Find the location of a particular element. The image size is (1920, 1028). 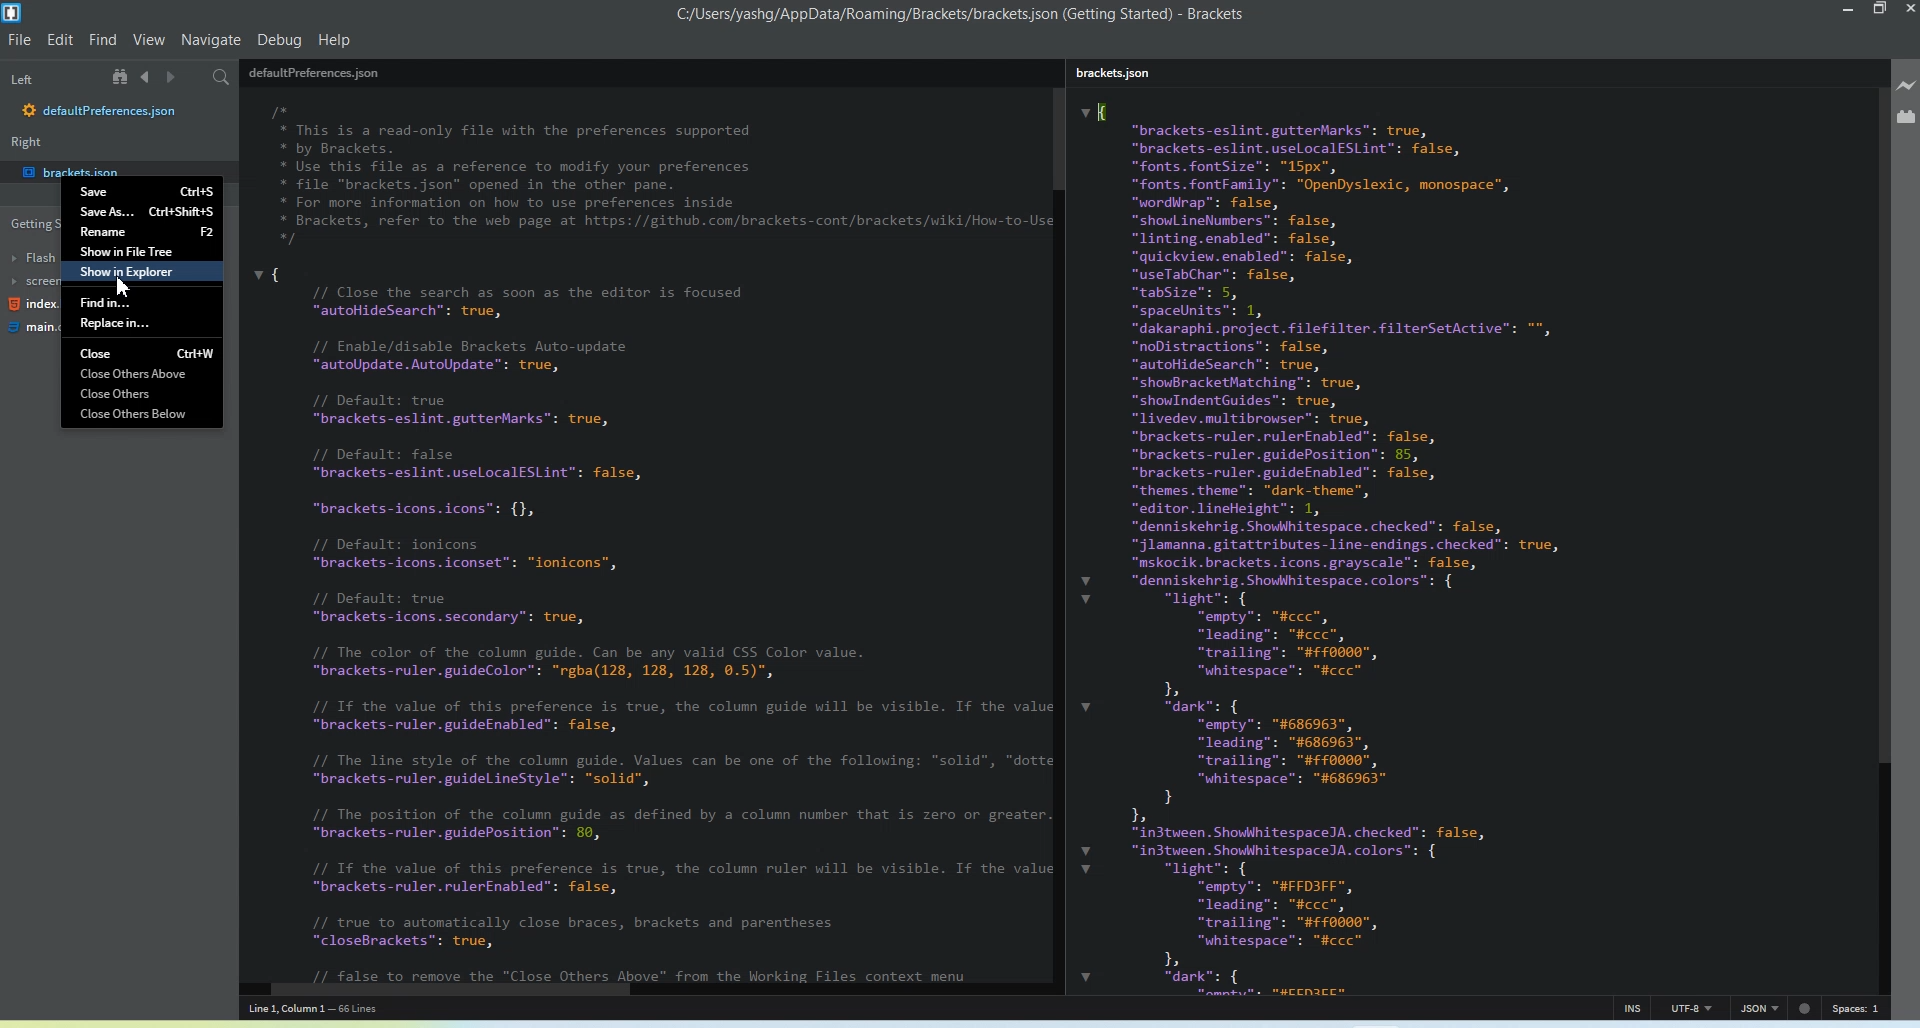

errors is located at coordinates (1807, 1006).